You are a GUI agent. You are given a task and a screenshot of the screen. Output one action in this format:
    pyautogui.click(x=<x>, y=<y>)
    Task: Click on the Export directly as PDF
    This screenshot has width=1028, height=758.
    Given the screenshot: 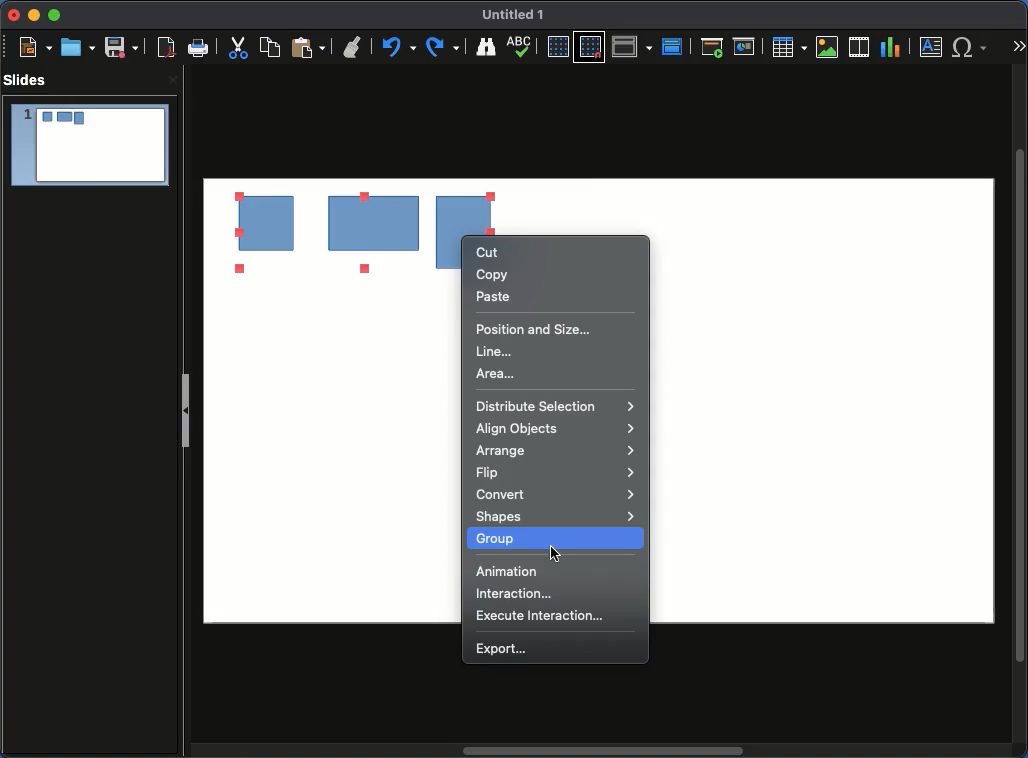 What is the action you would take?
    pyautogui.click(x=163, y=48)
    